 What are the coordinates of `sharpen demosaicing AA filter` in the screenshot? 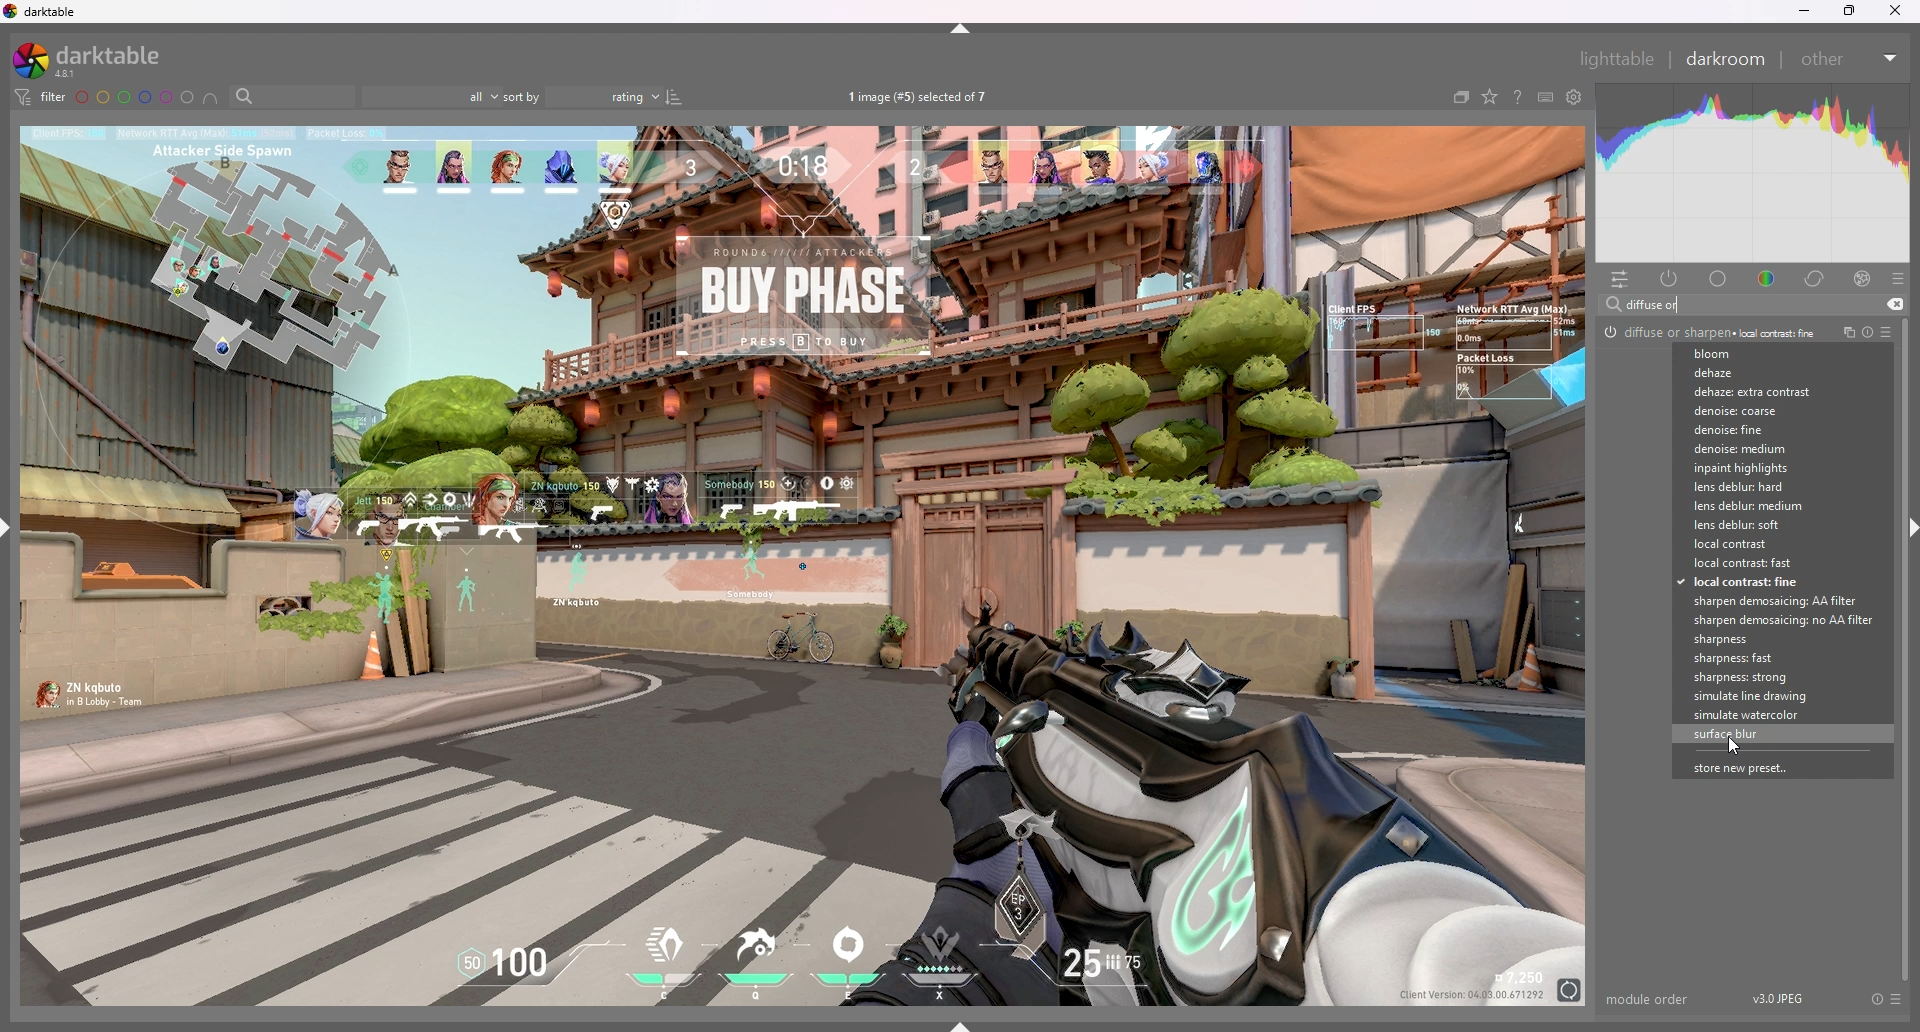 It's located at (1777, 602).